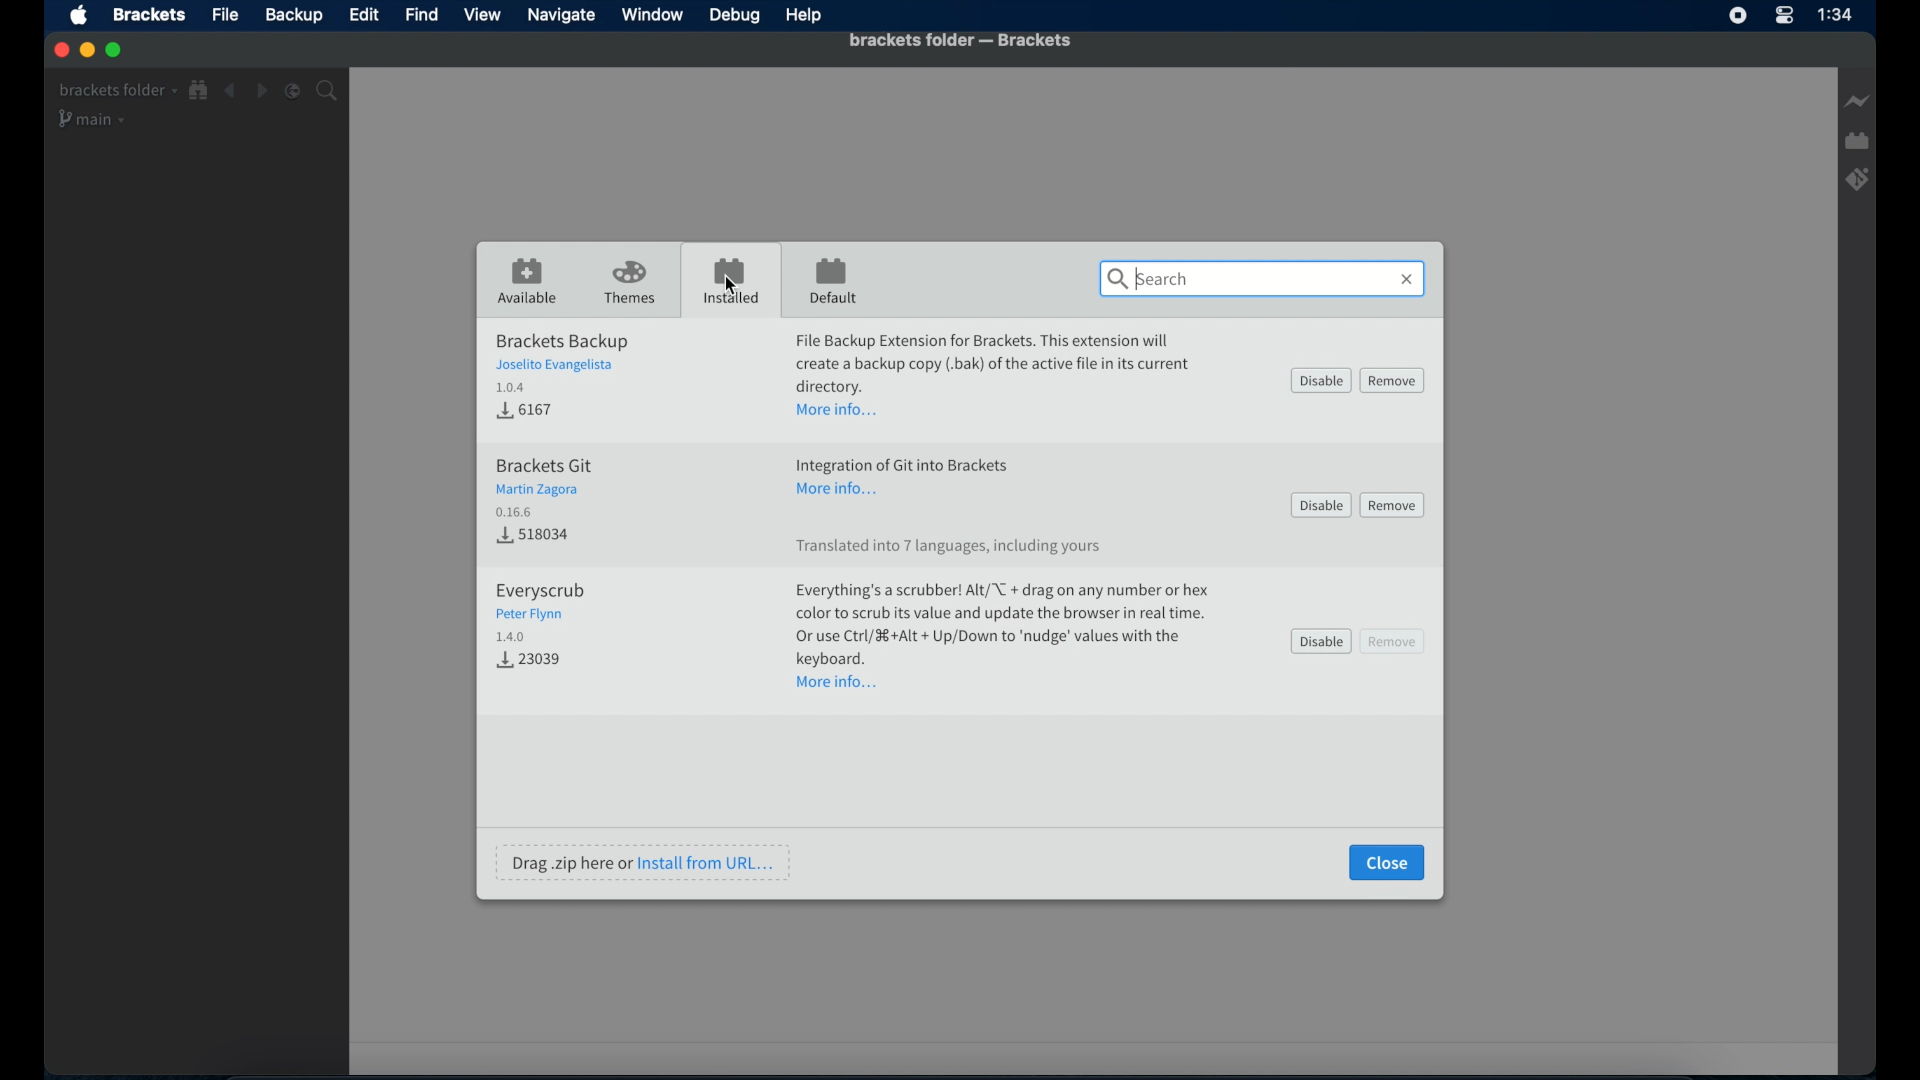 This screenshot has height=1080, width=1920. What do you see at coordinates (569, 363) in the screenshot?
I see `brackets backup extension` at bounding box center [569, 363].